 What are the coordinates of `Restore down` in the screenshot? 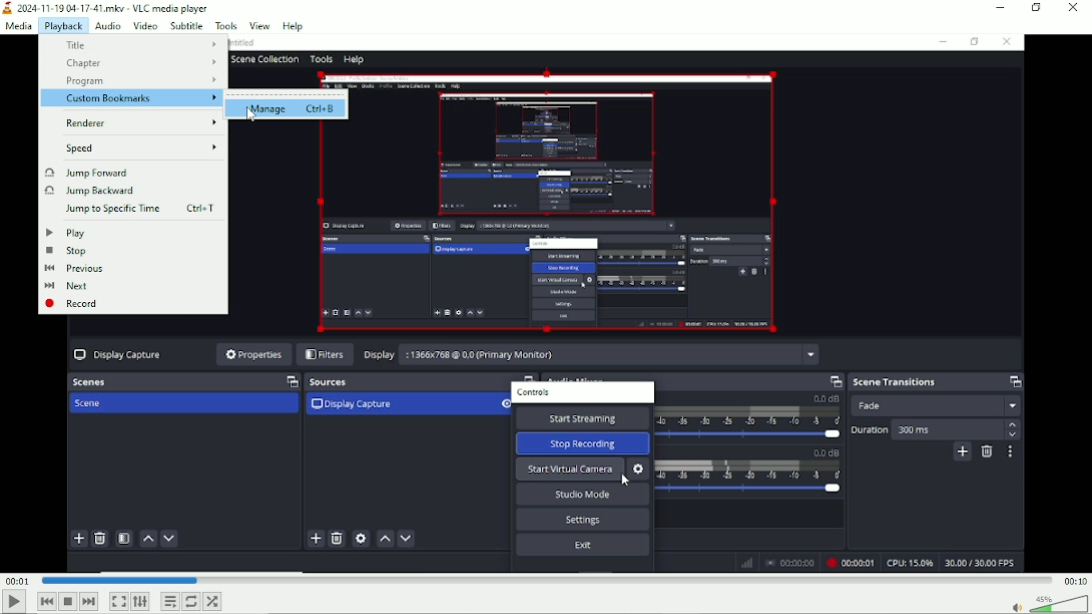 It's located at (1036, 8).